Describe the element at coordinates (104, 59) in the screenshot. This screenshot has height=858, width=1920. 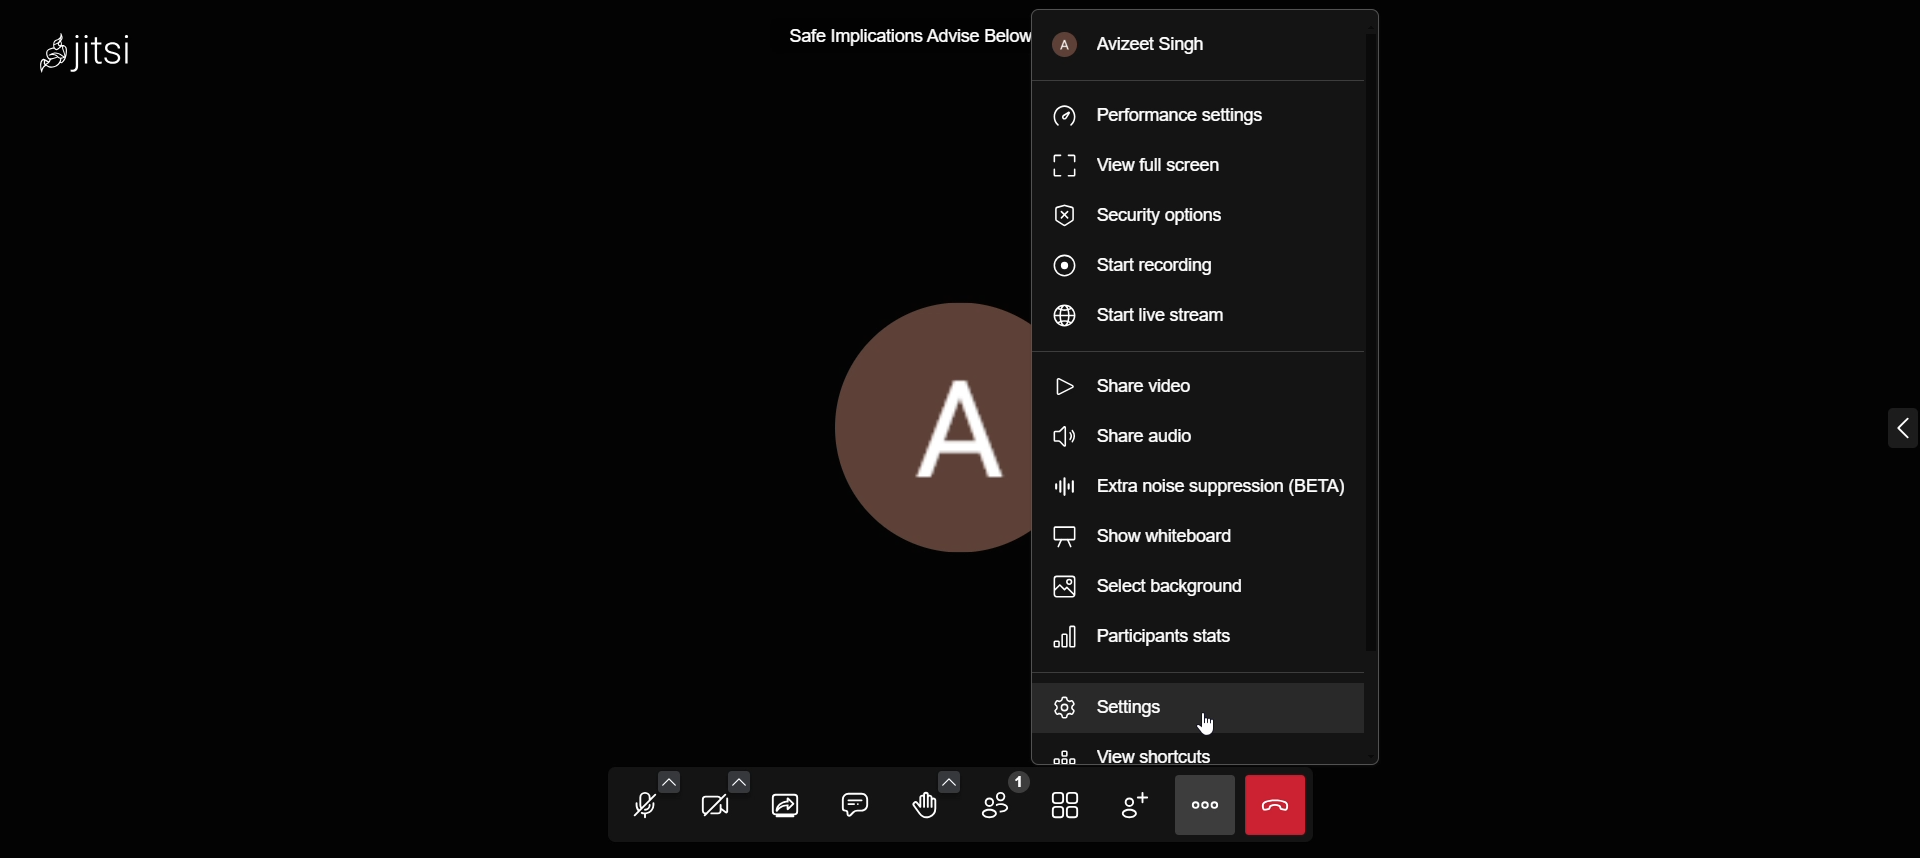
I see `jitsi` at that location.